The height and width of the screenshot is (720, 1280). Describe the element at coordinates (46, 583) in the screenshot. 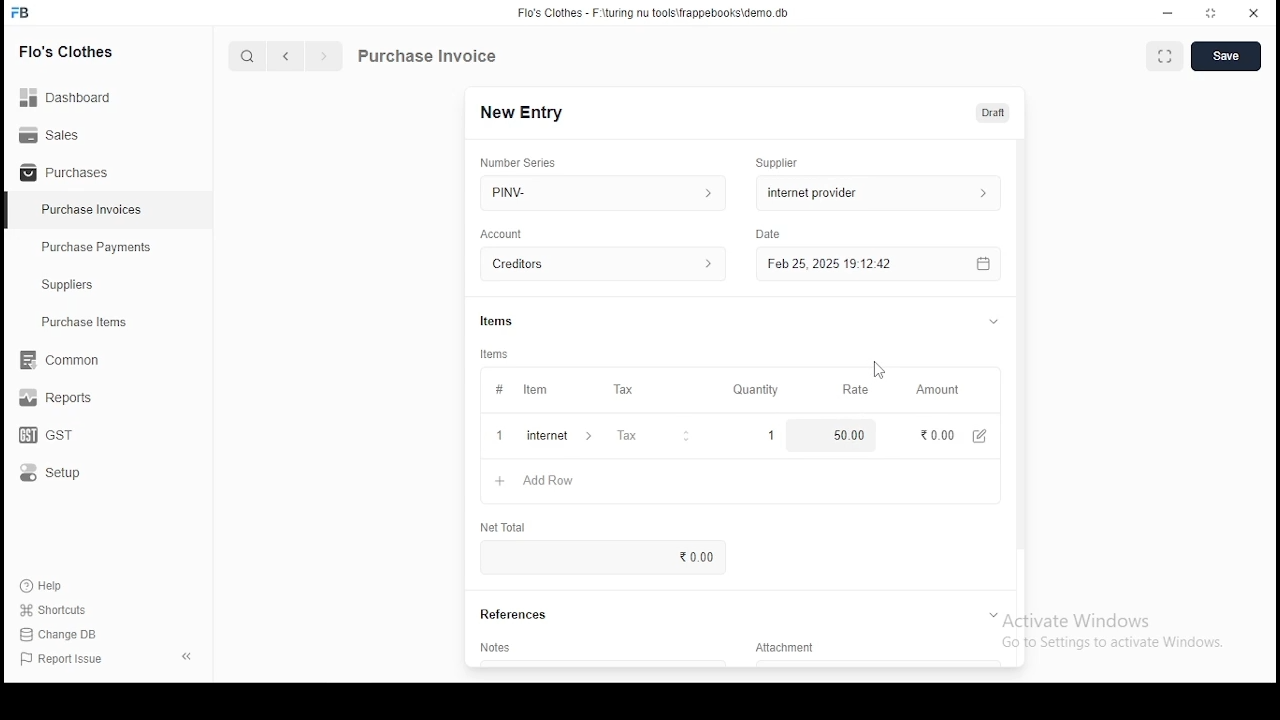

I see `help` at that location.